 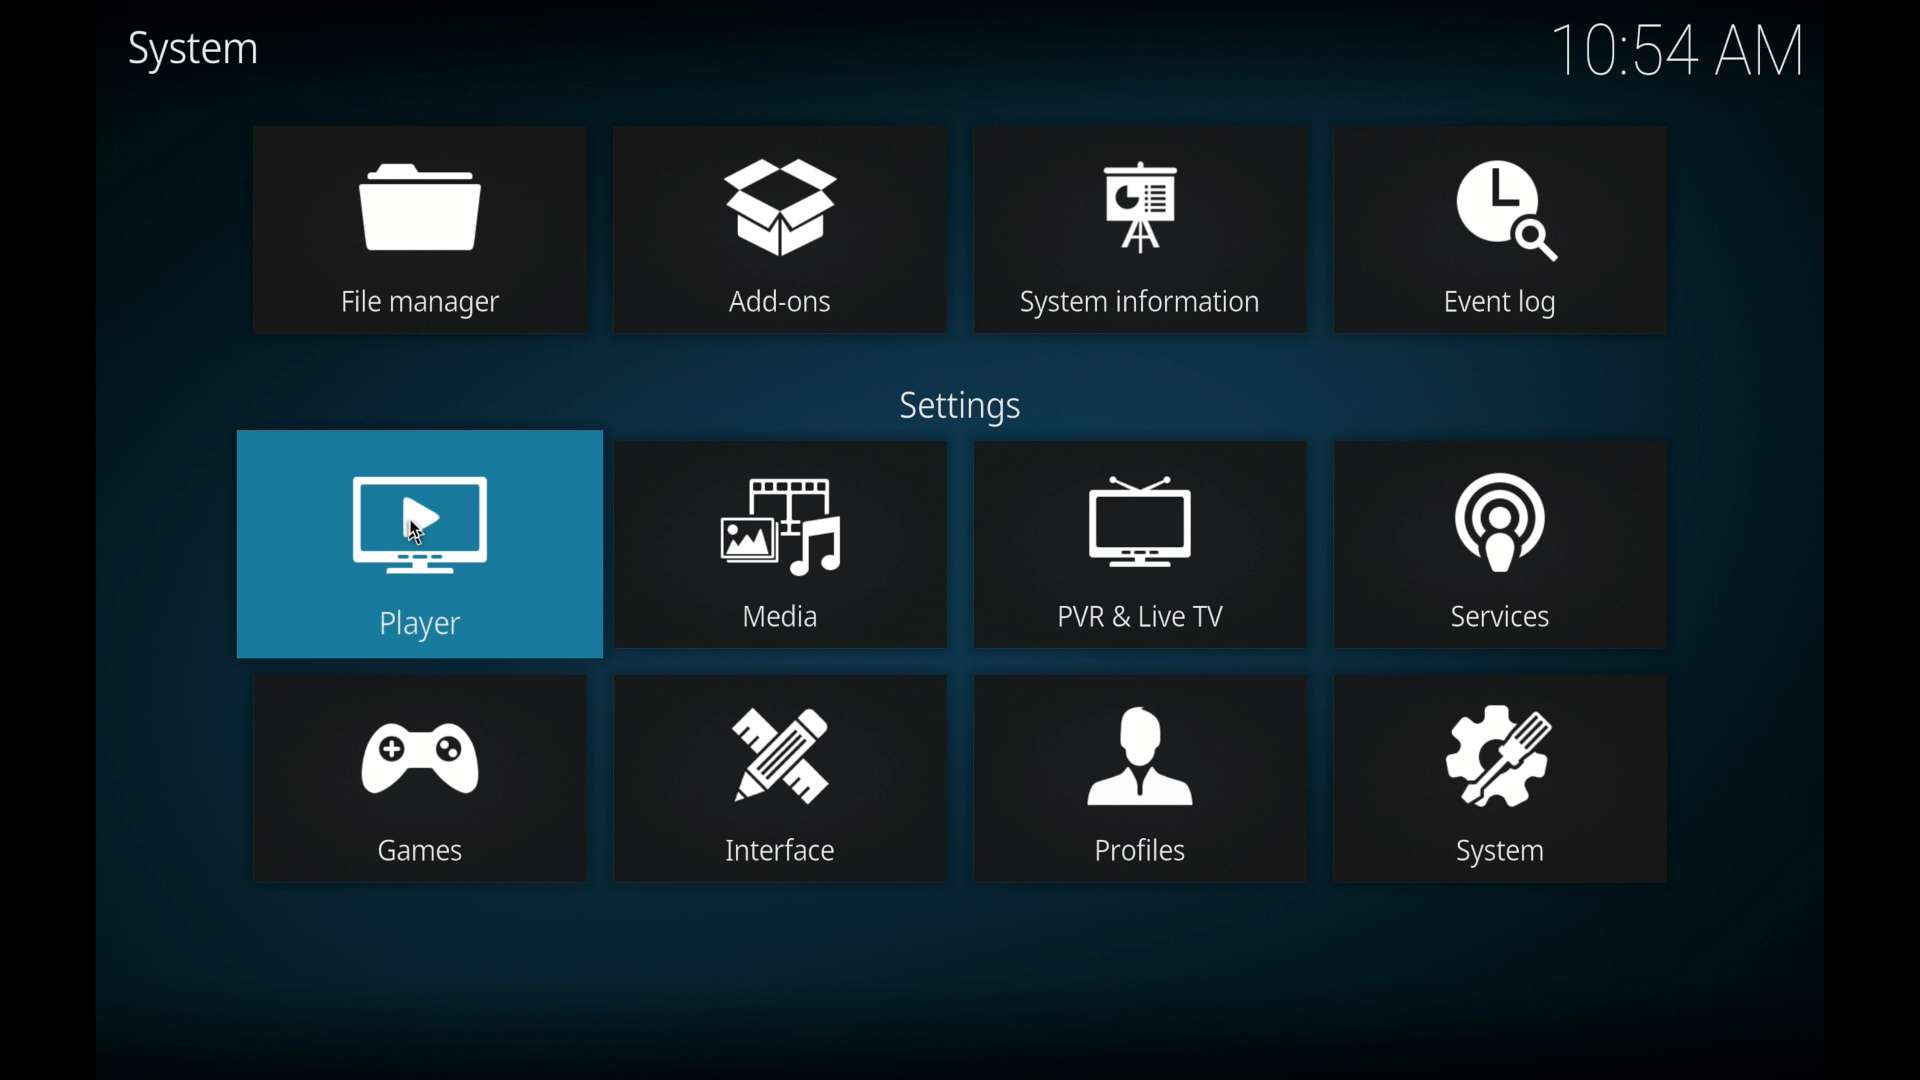 I want to click on media, so click(x=784, y=544).